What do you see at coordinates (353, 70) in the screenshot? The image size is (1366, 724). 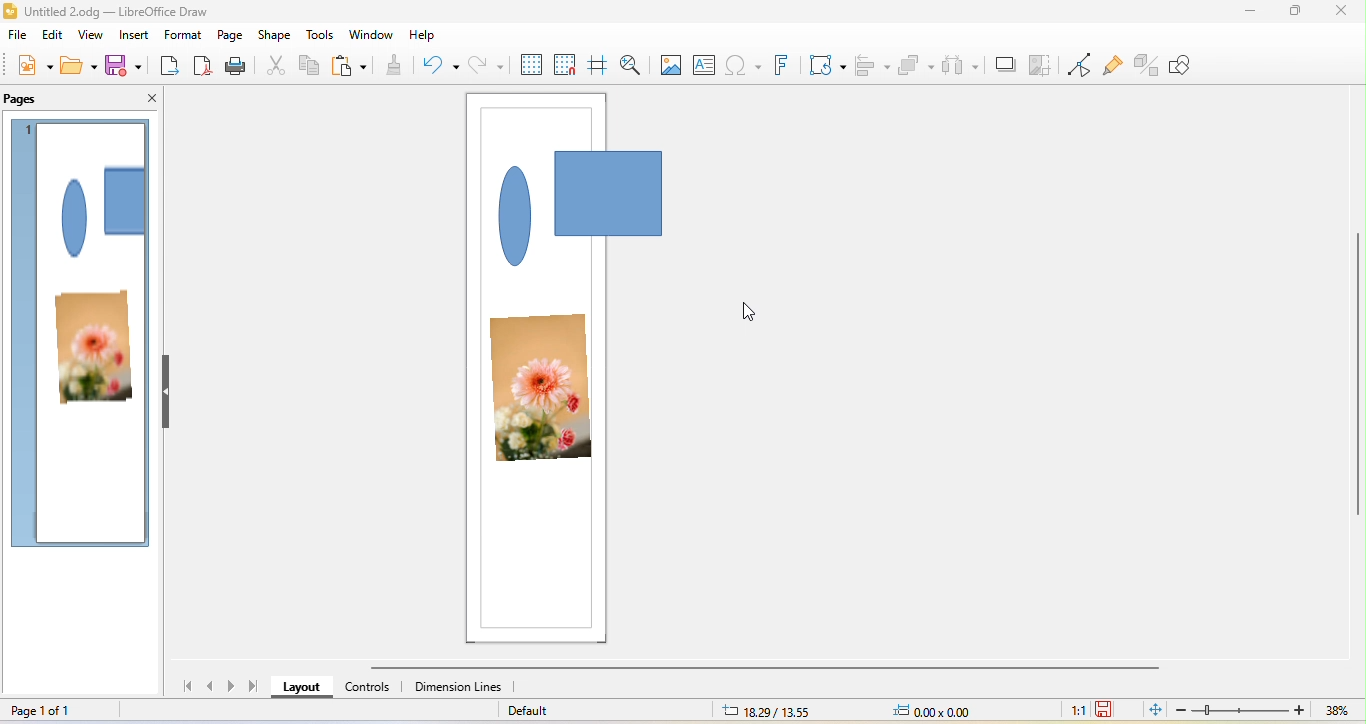 I see `paste` at bounding box center [353, 70].